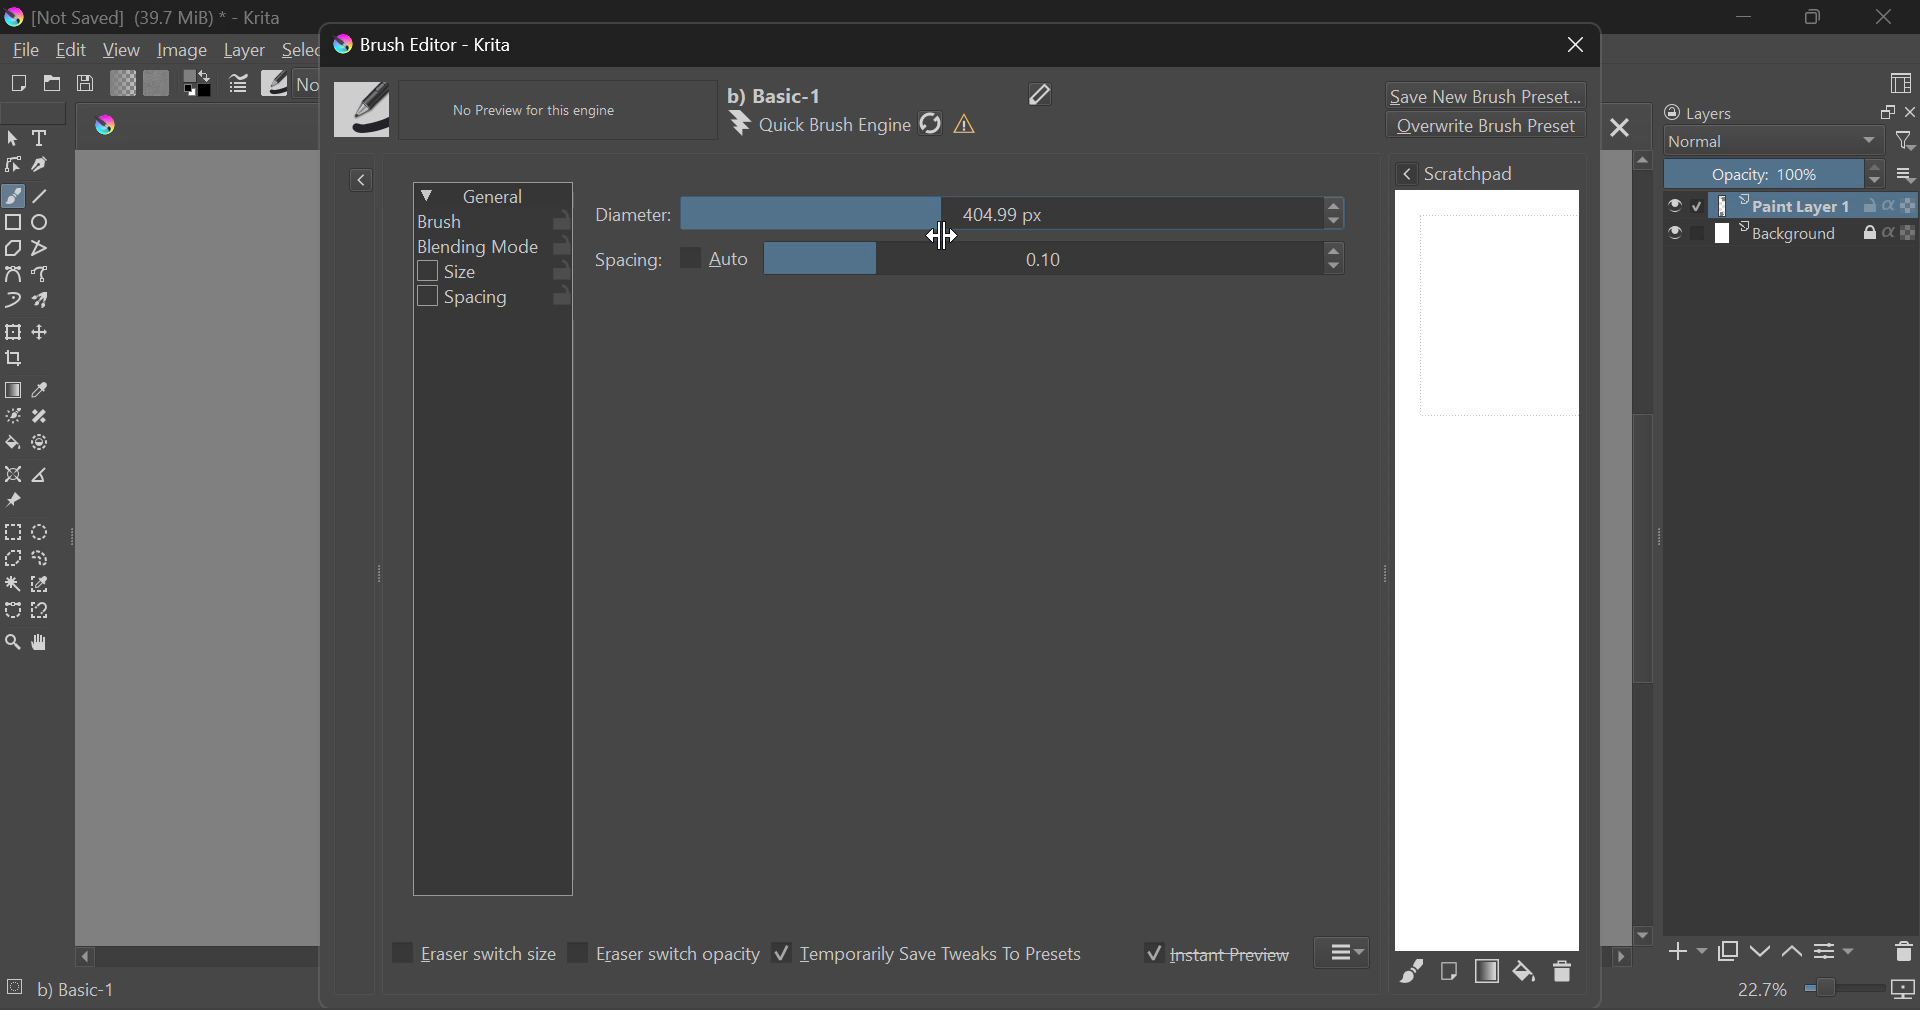 This screenshot has width=1920, height=1010. Describe the element at coordinates (635, 214) in the screenshot. I see `Diameter Slider` at that location.